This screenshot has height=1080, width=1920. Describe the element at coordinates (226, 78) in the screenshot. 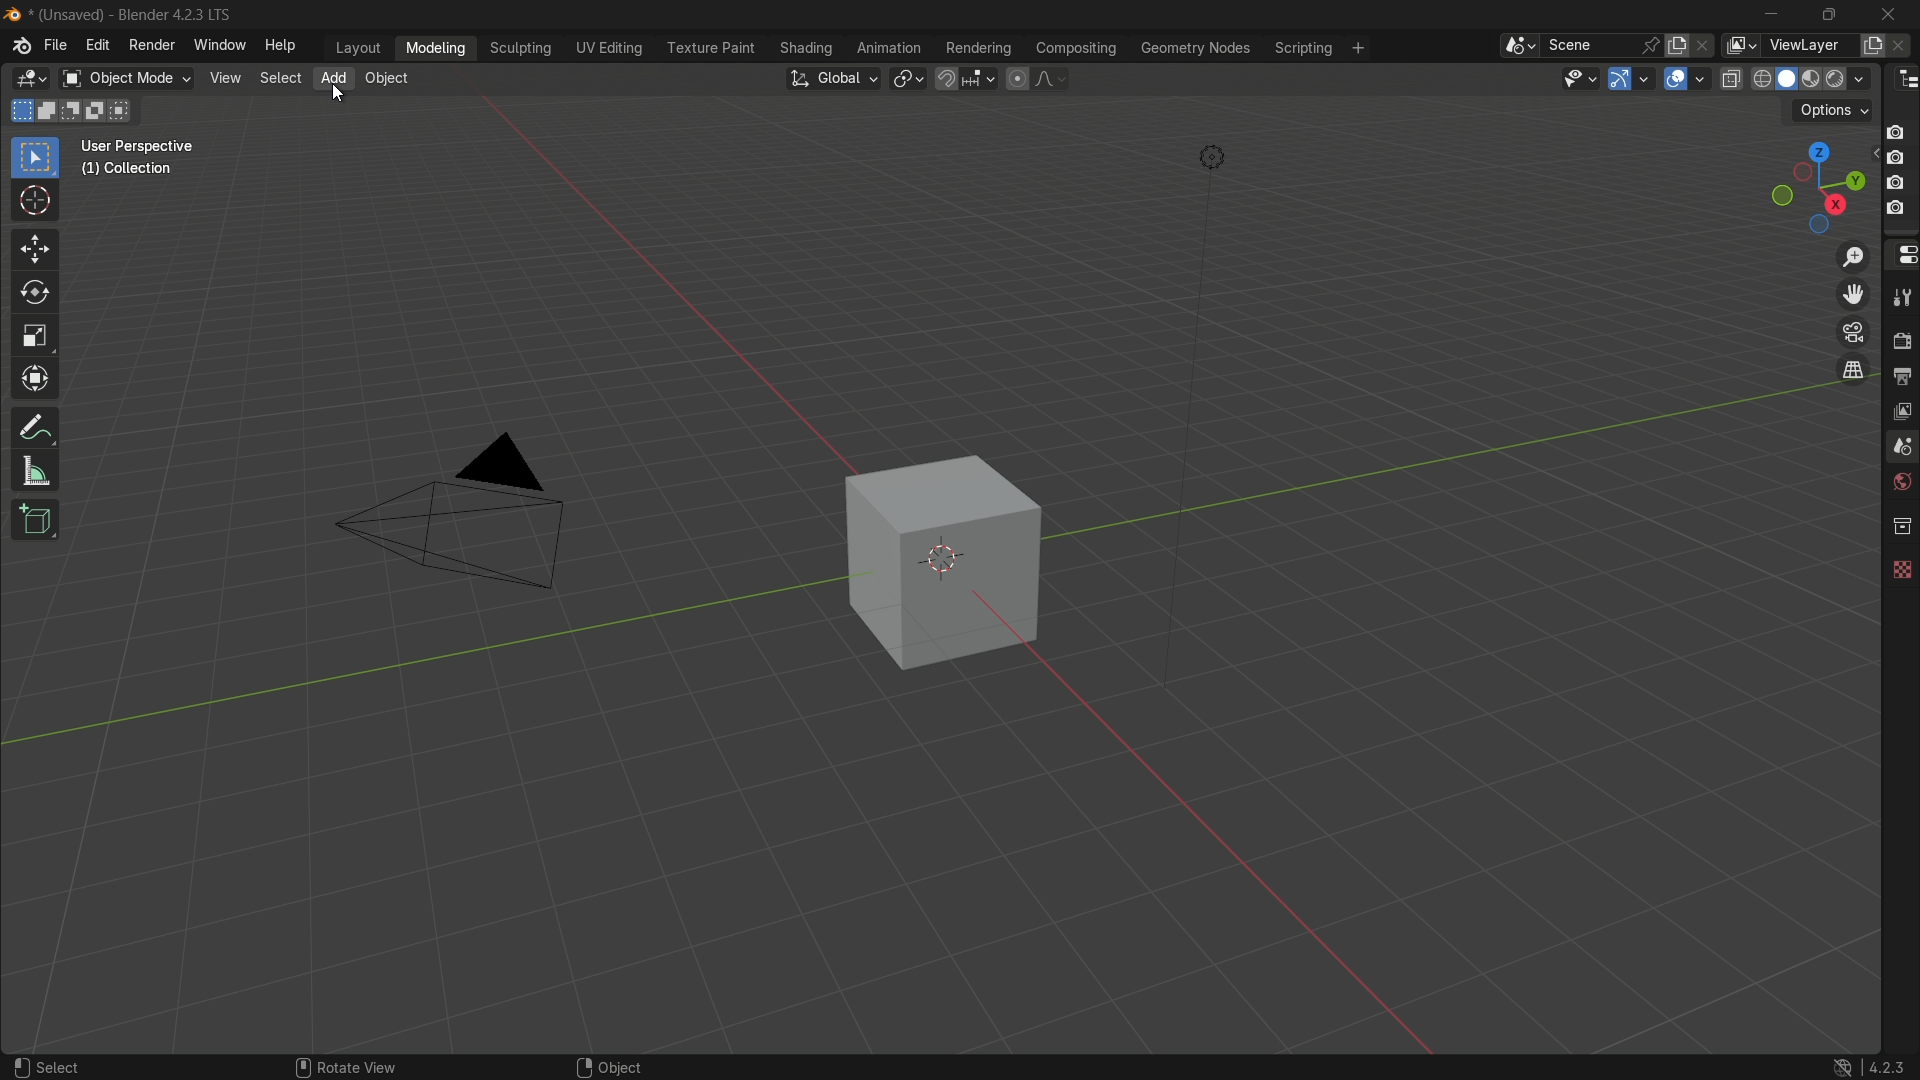

I see `view menu` at that location.